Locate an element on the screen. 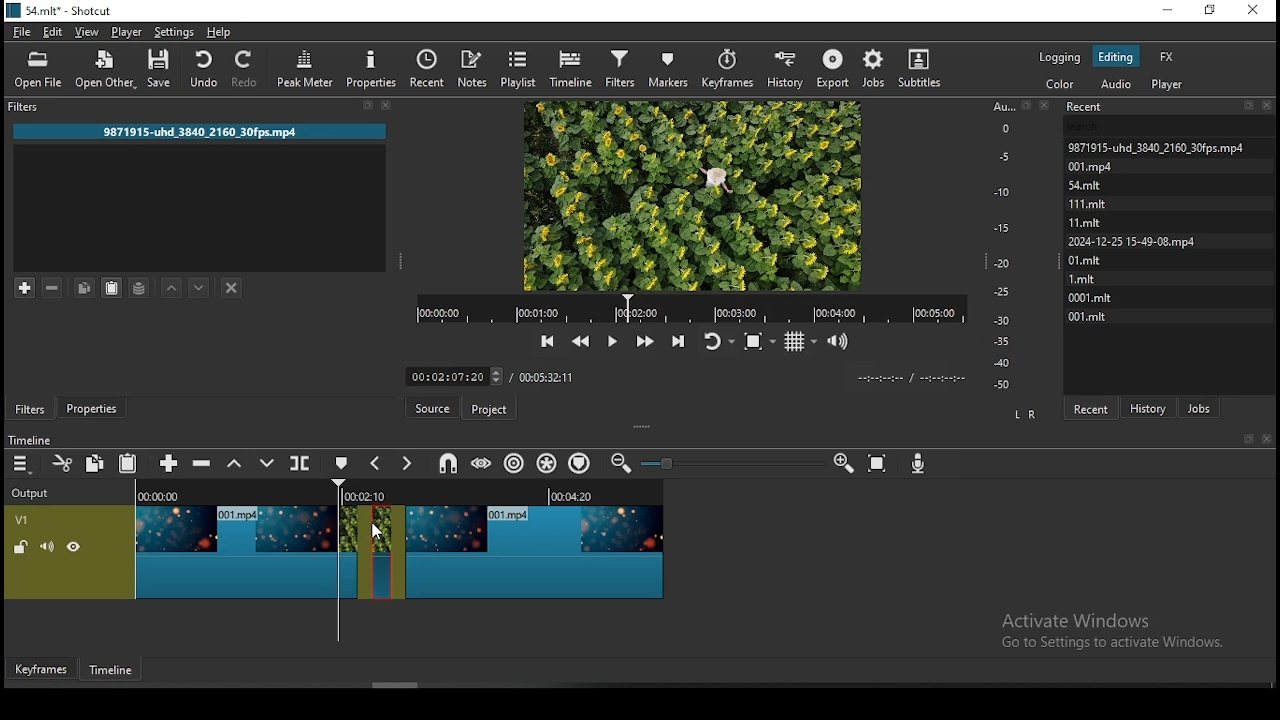 Image resolution: width=1280 pixels, height=720 pixels. zoom timeline out is located at coordinates (842, 464).